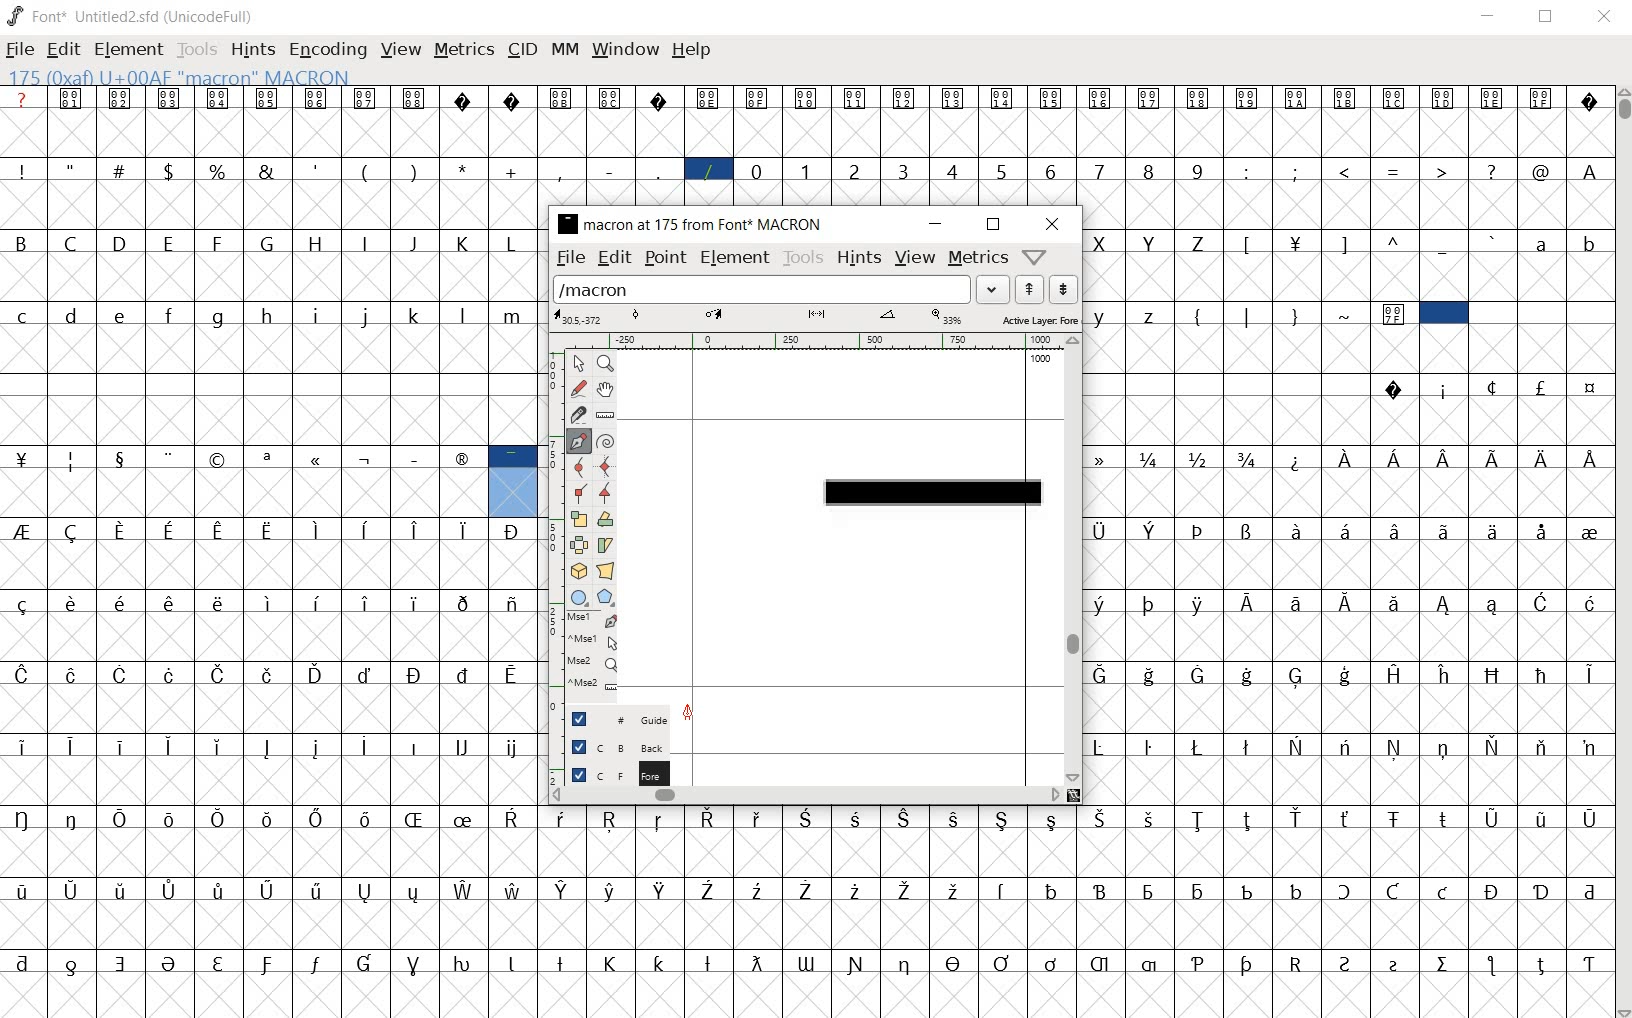 The width and height of the screenshot is (1632, 1018). What do you see at coordinates (514, 170) in the screenshot?
I see `+` at bounding box center [514, 170].